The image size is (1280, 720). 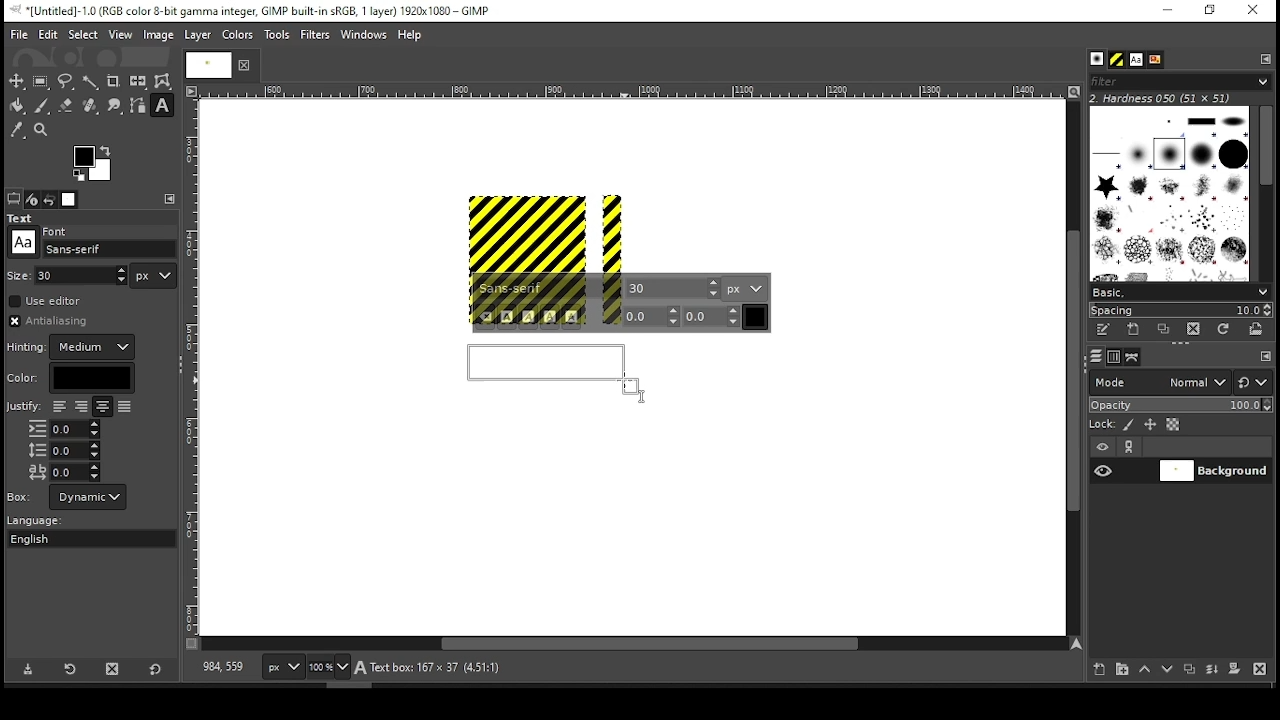 I want to click on view, so click(x=121, y=36).